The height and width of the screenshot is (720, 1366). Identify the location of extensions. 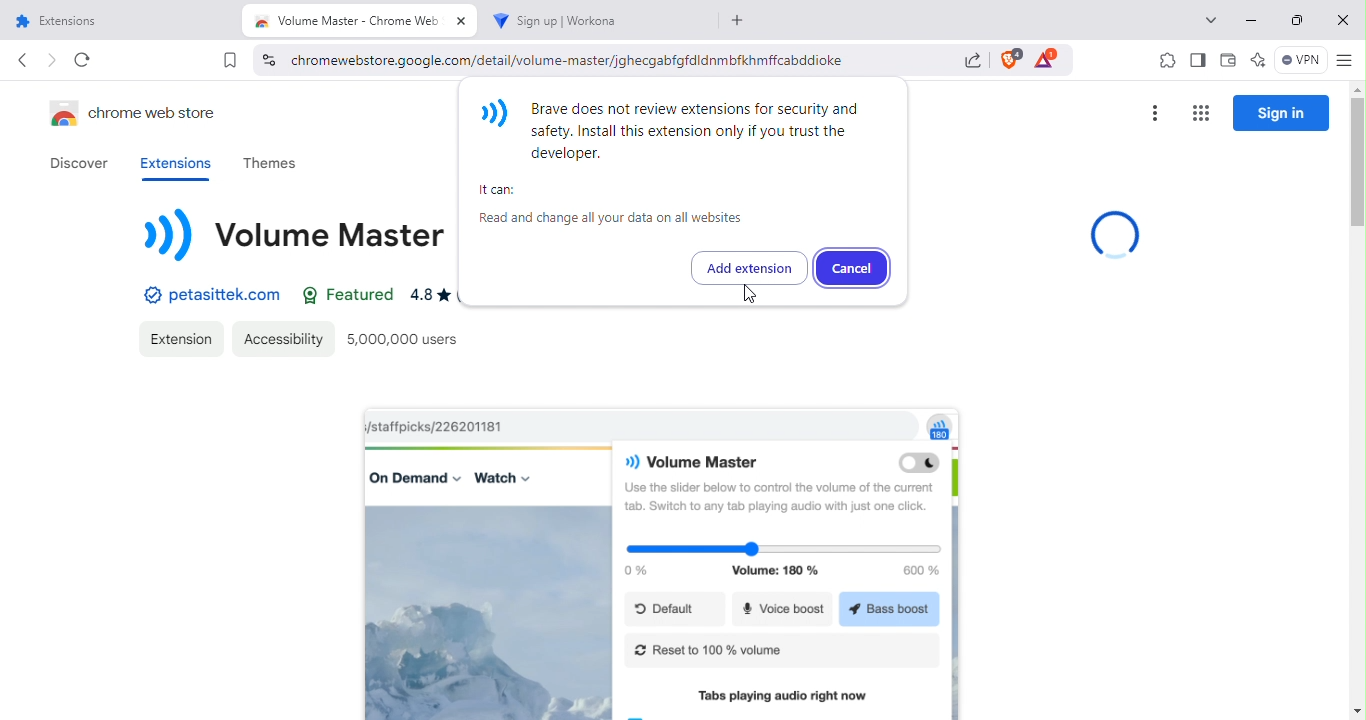
(1166, 61).